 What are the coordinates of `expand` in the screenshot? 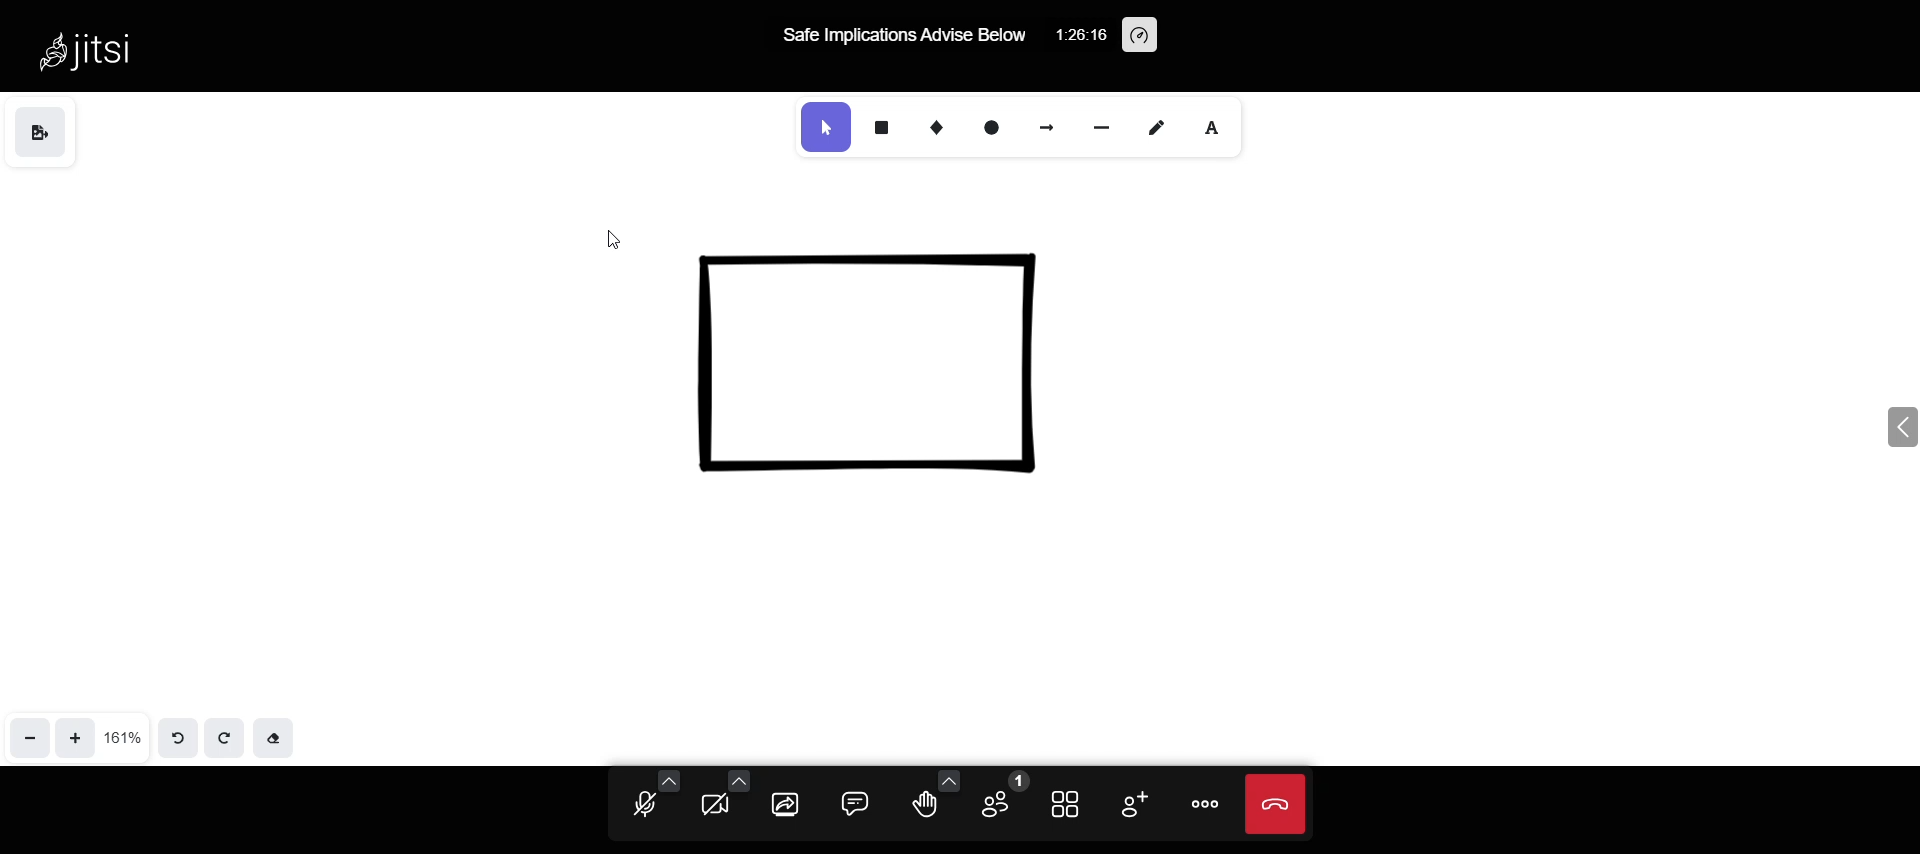 It's located at (1884, 426).